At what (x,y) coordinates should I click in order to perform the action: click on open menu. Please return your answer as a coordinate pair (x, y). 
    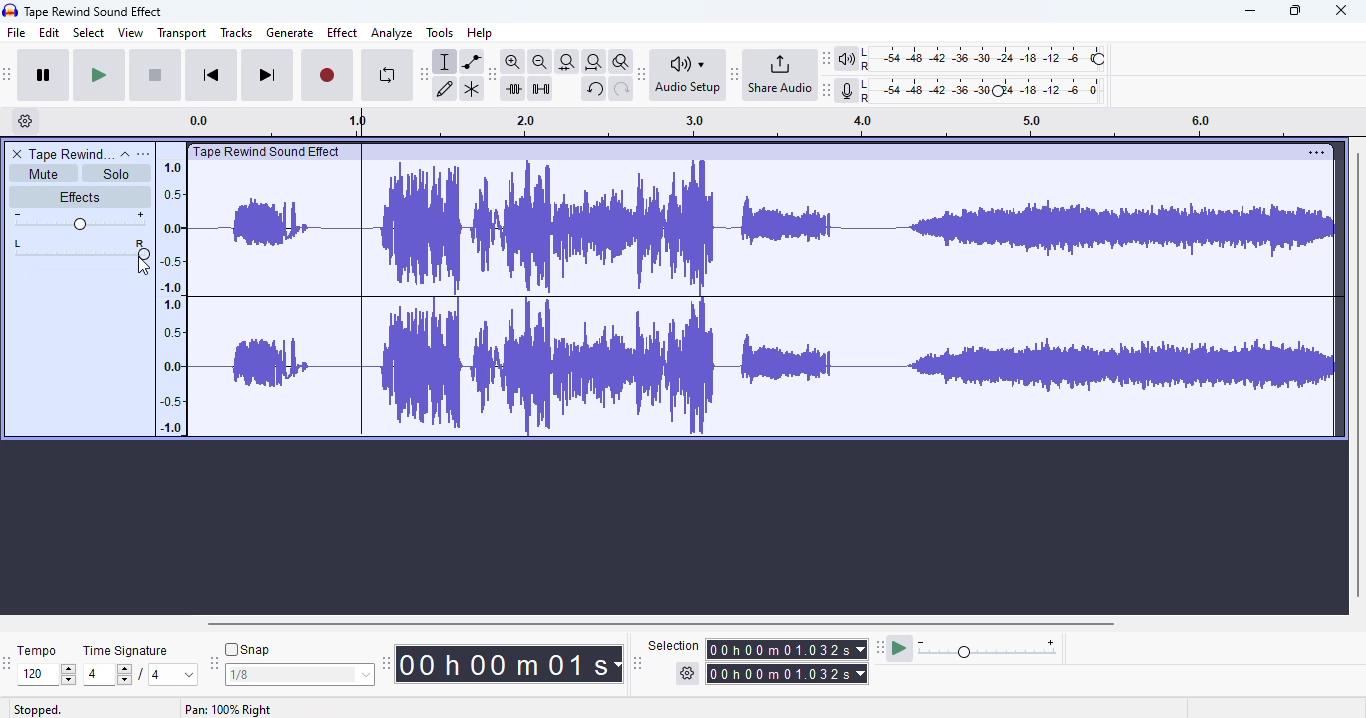
    Looking at the image, I should click on (143, 154).